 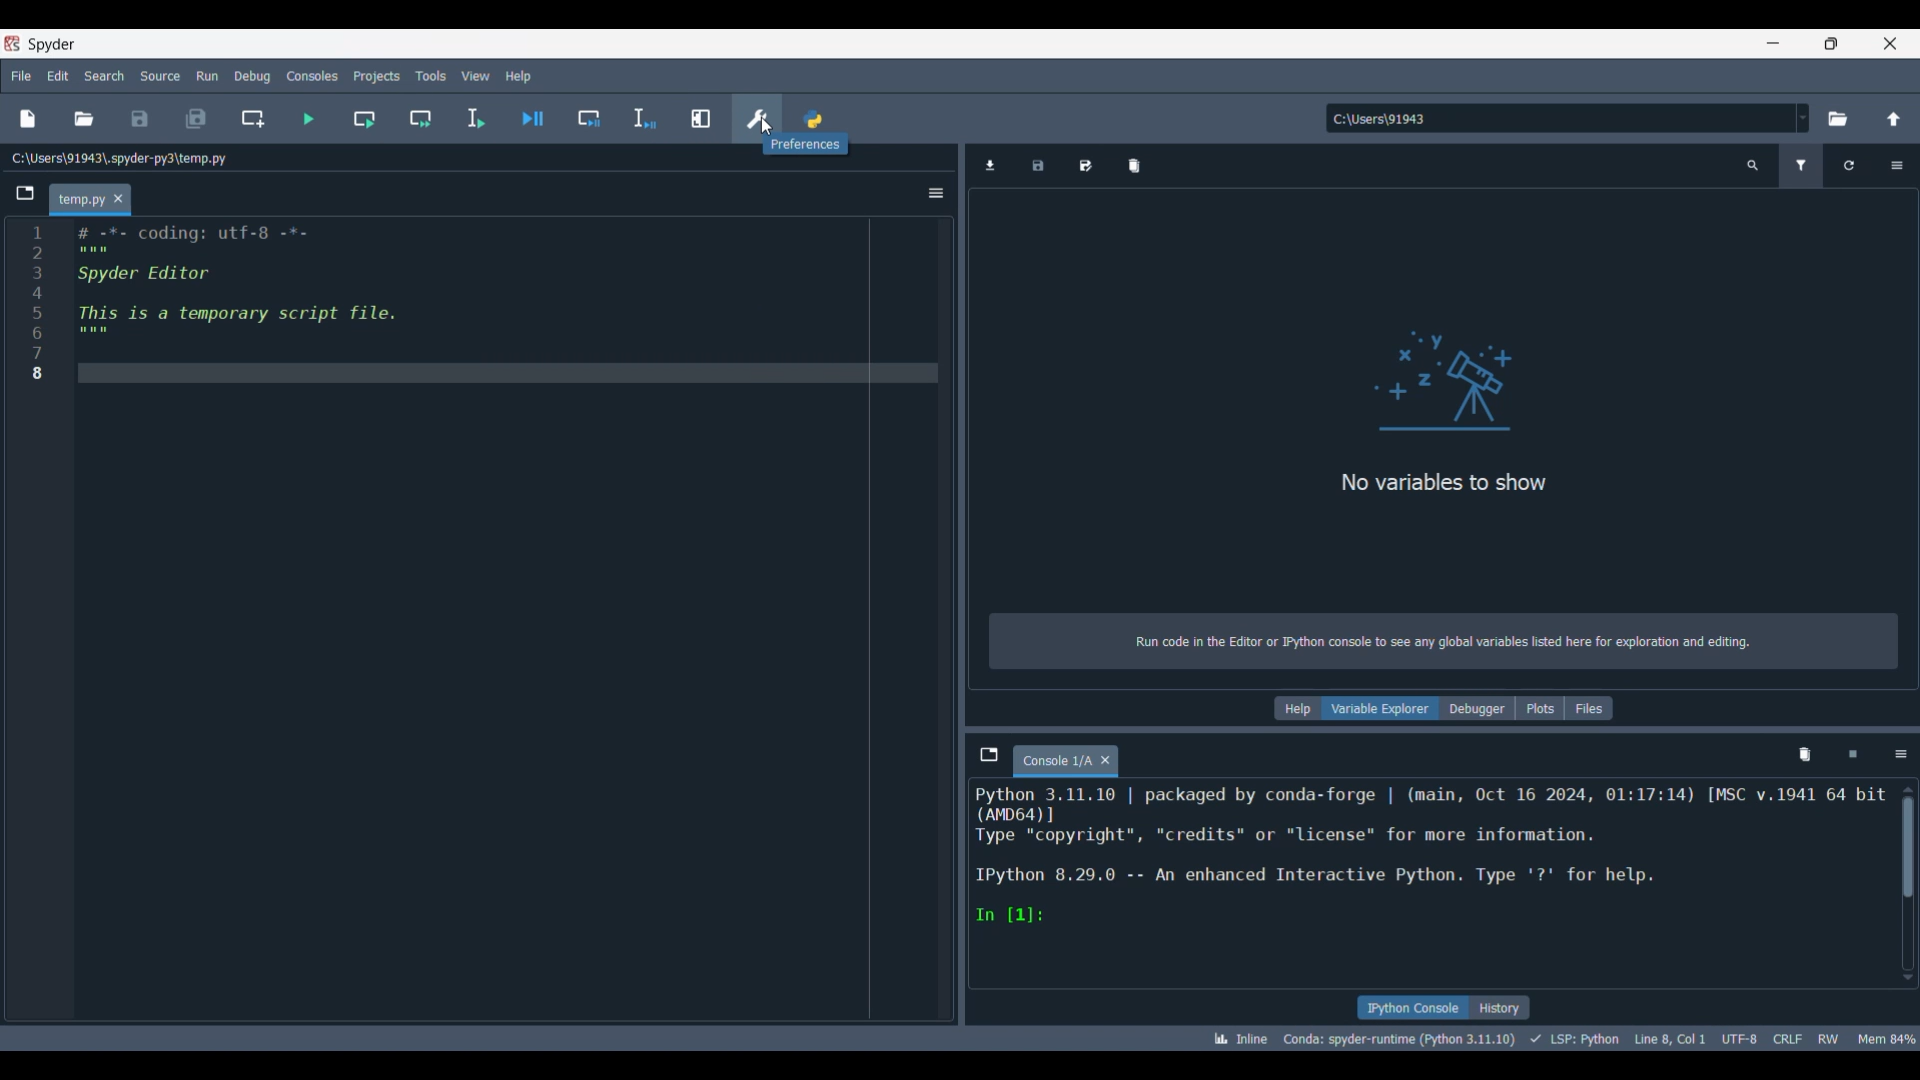 What do you see at coordinates (989, 754) in the screenshot?
I see `Browse tabs` at bounding box center [989, 754].